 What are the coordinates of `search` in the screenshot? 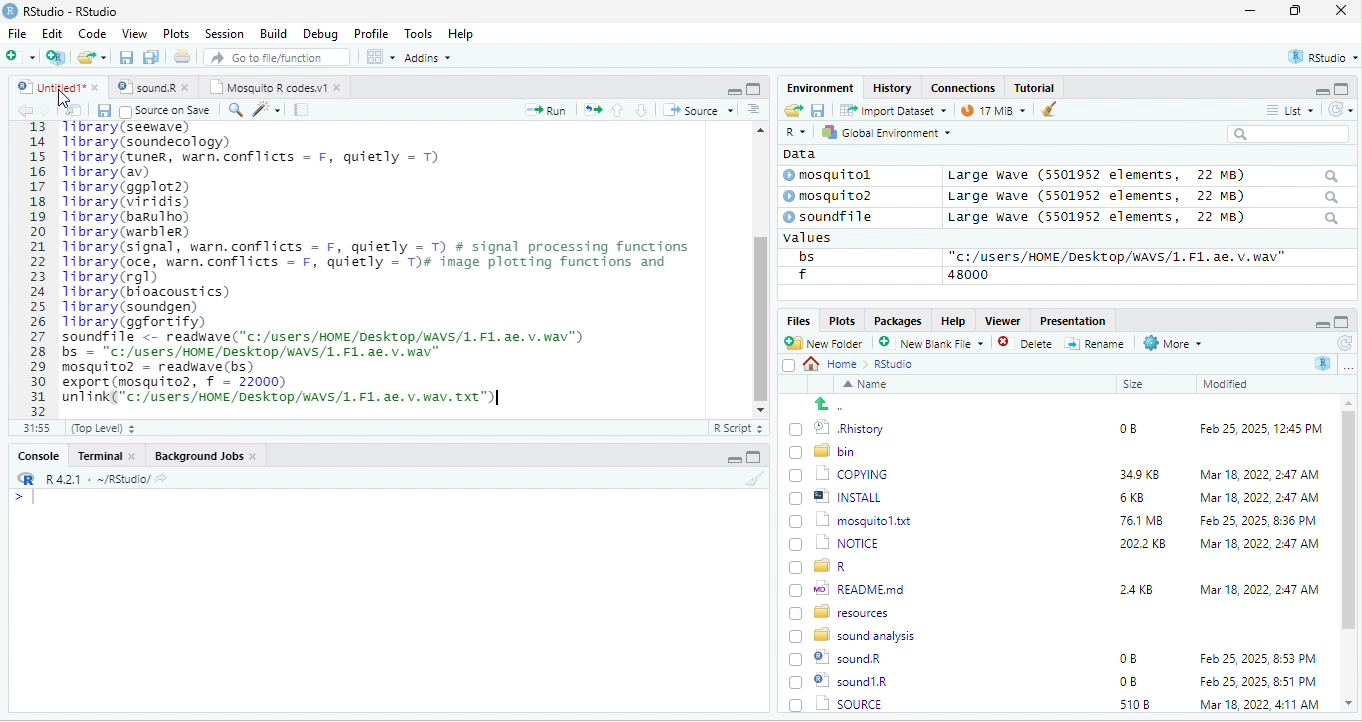 It's located at (235, 108).